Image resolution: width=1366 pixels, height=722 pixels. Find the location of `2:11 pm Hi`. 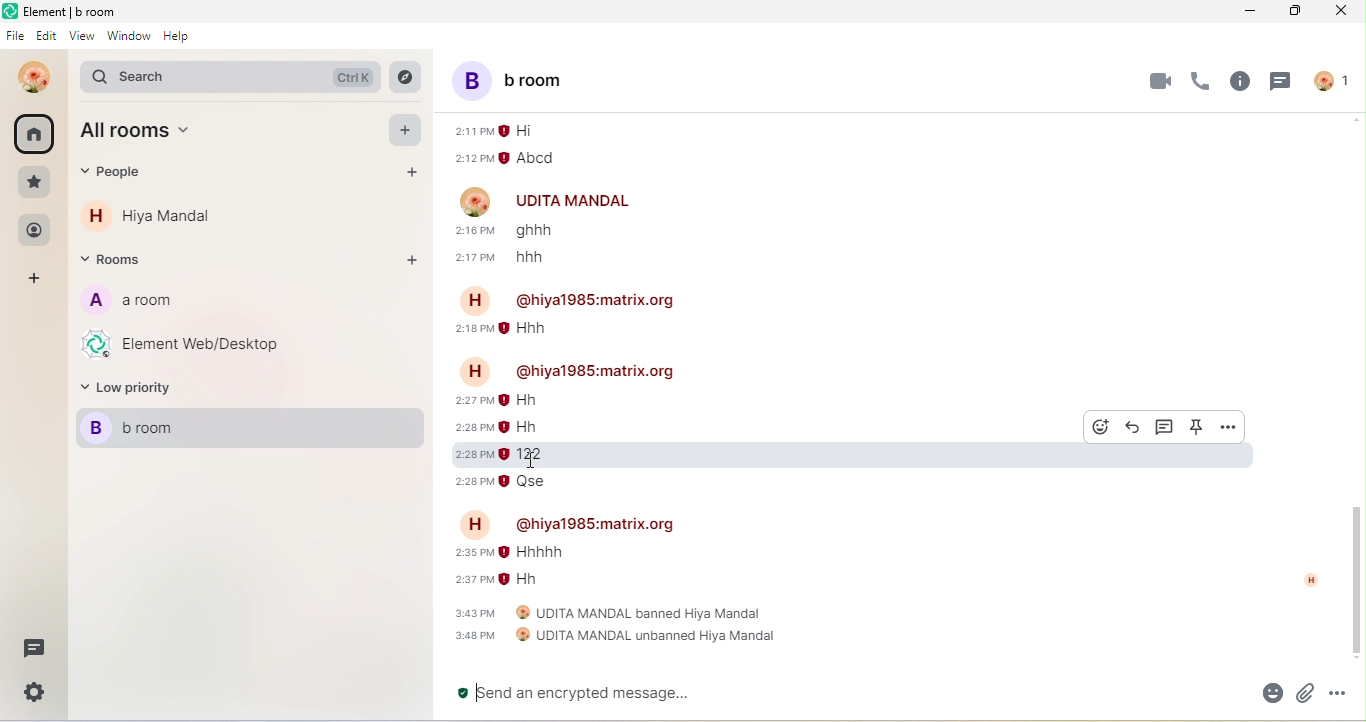

2:11 pm Hi is located at coordinates (494, 132).